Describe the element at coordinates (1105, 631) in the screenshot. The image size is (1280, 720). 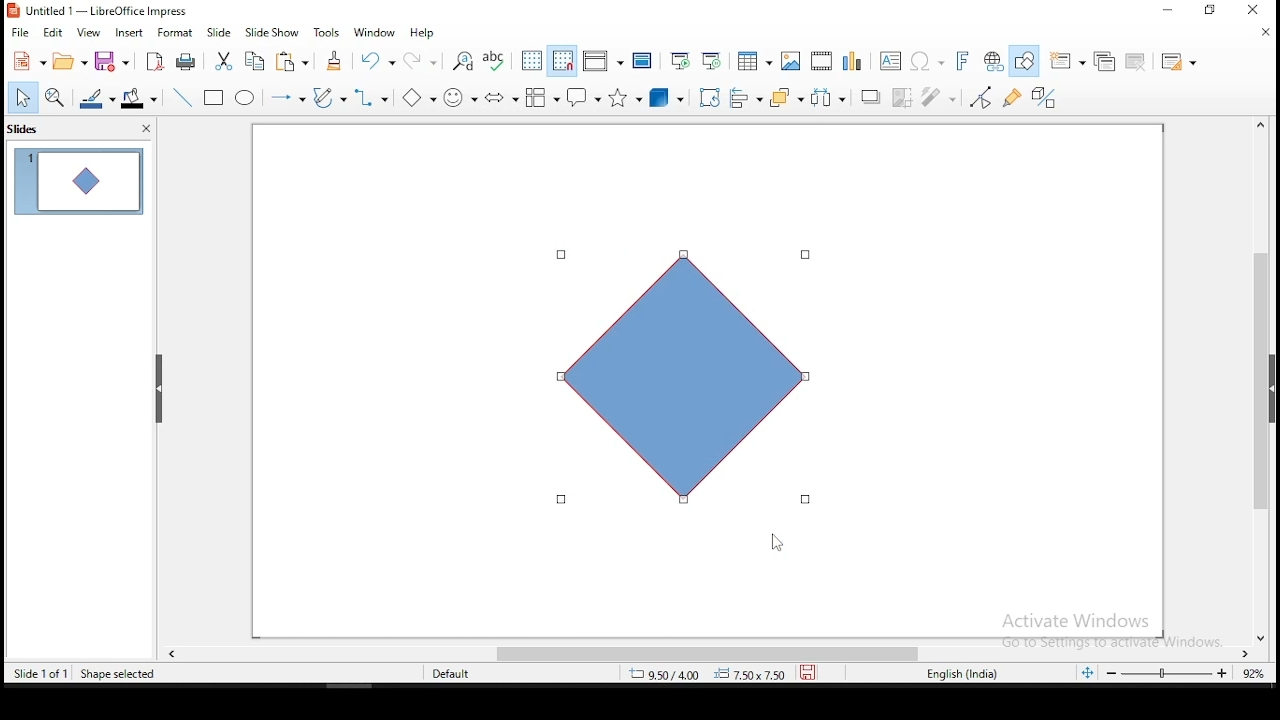
I see `activate windows` at that location.